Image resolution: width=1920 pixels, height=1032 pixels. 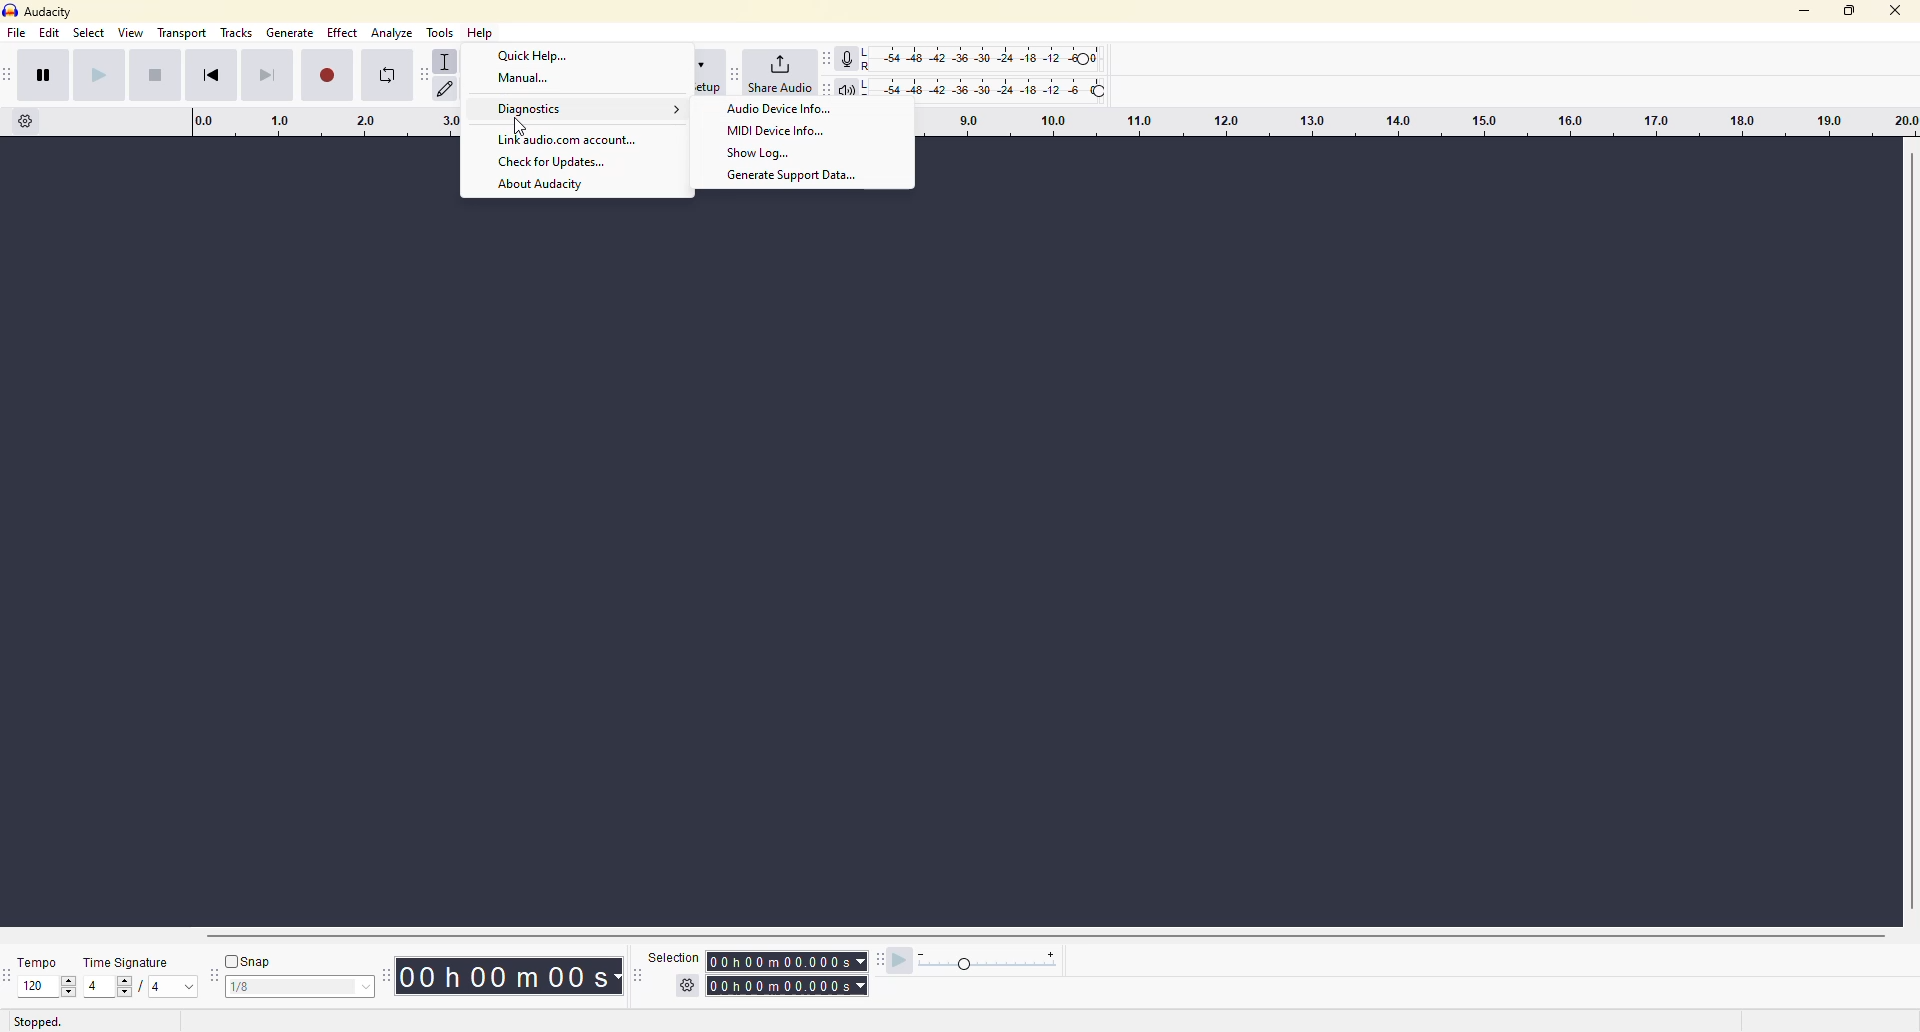 What do you see at coordinates (538, 56) in the screenshot?
I see `Quick Help` at bounding box center [538, 56].